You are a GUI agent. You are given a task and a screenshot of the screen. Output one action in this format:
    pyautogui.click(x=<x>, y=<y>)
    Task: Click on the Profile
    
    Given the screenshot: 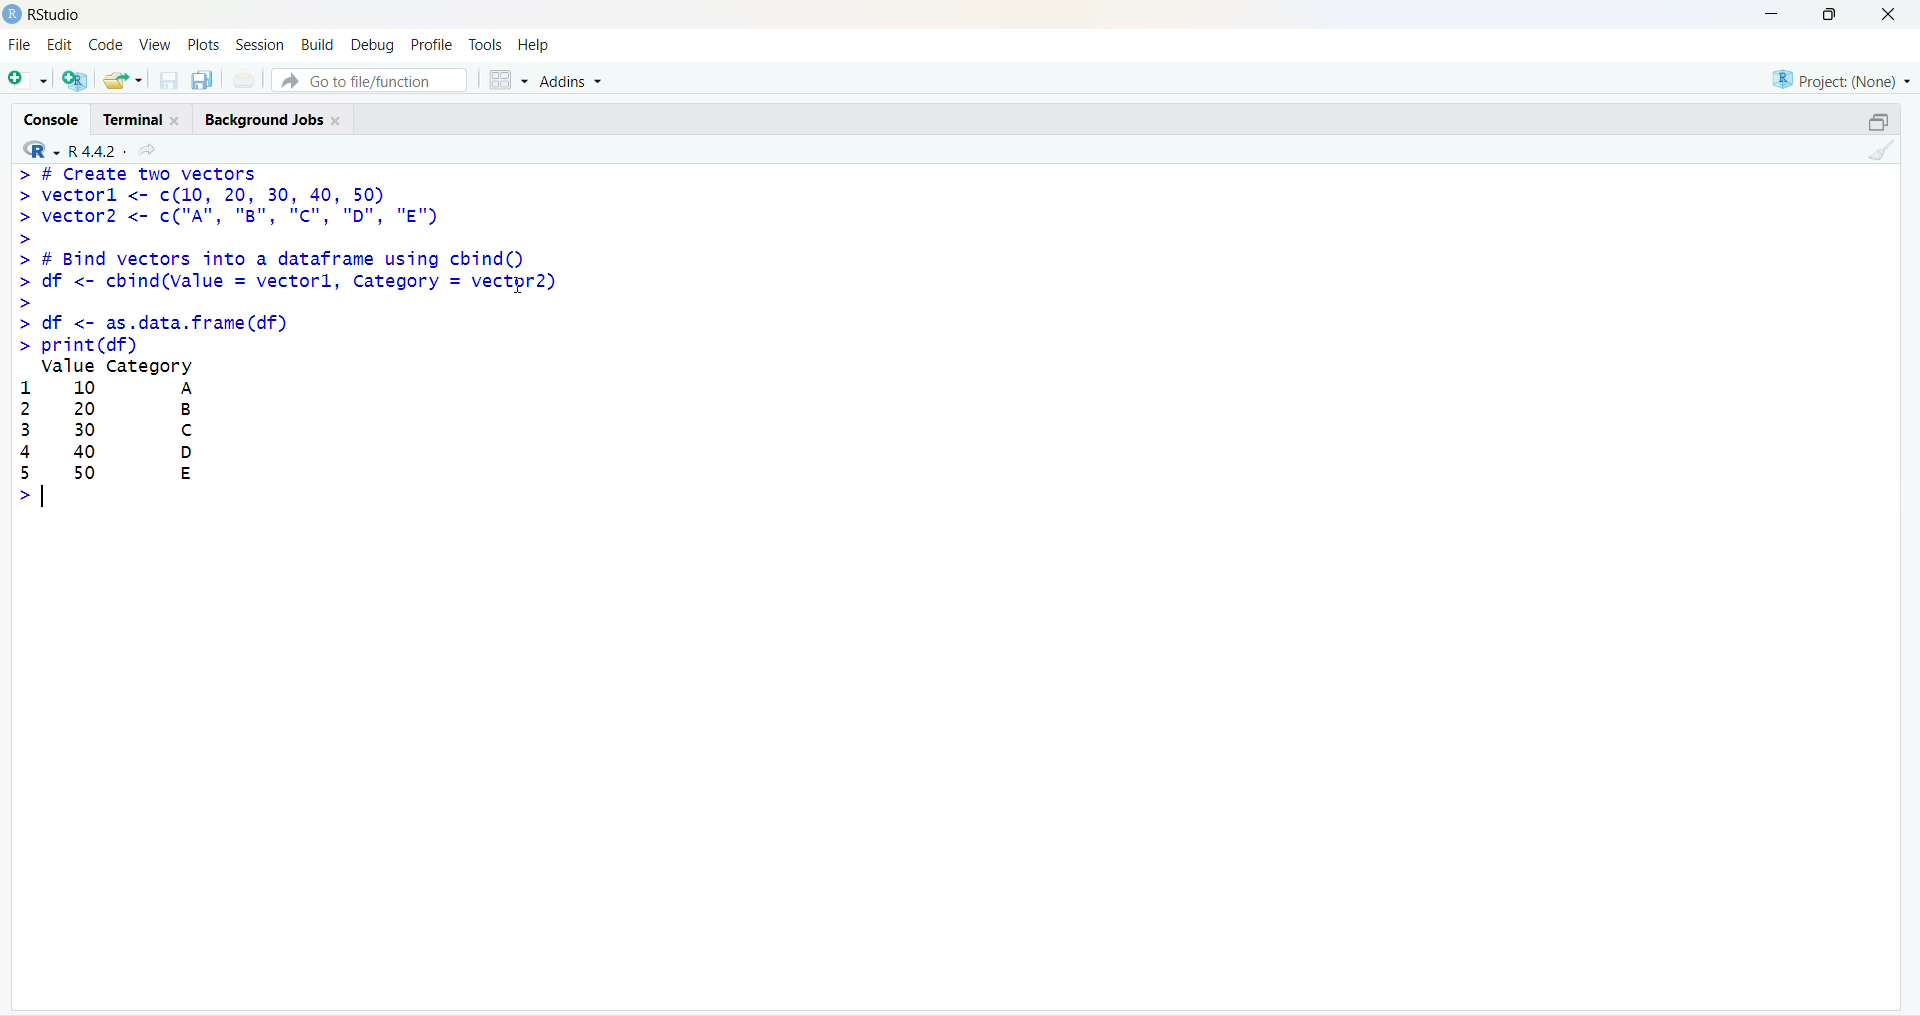 What is the action you would take?
    pyautogui.click(x=431, y=43)
    